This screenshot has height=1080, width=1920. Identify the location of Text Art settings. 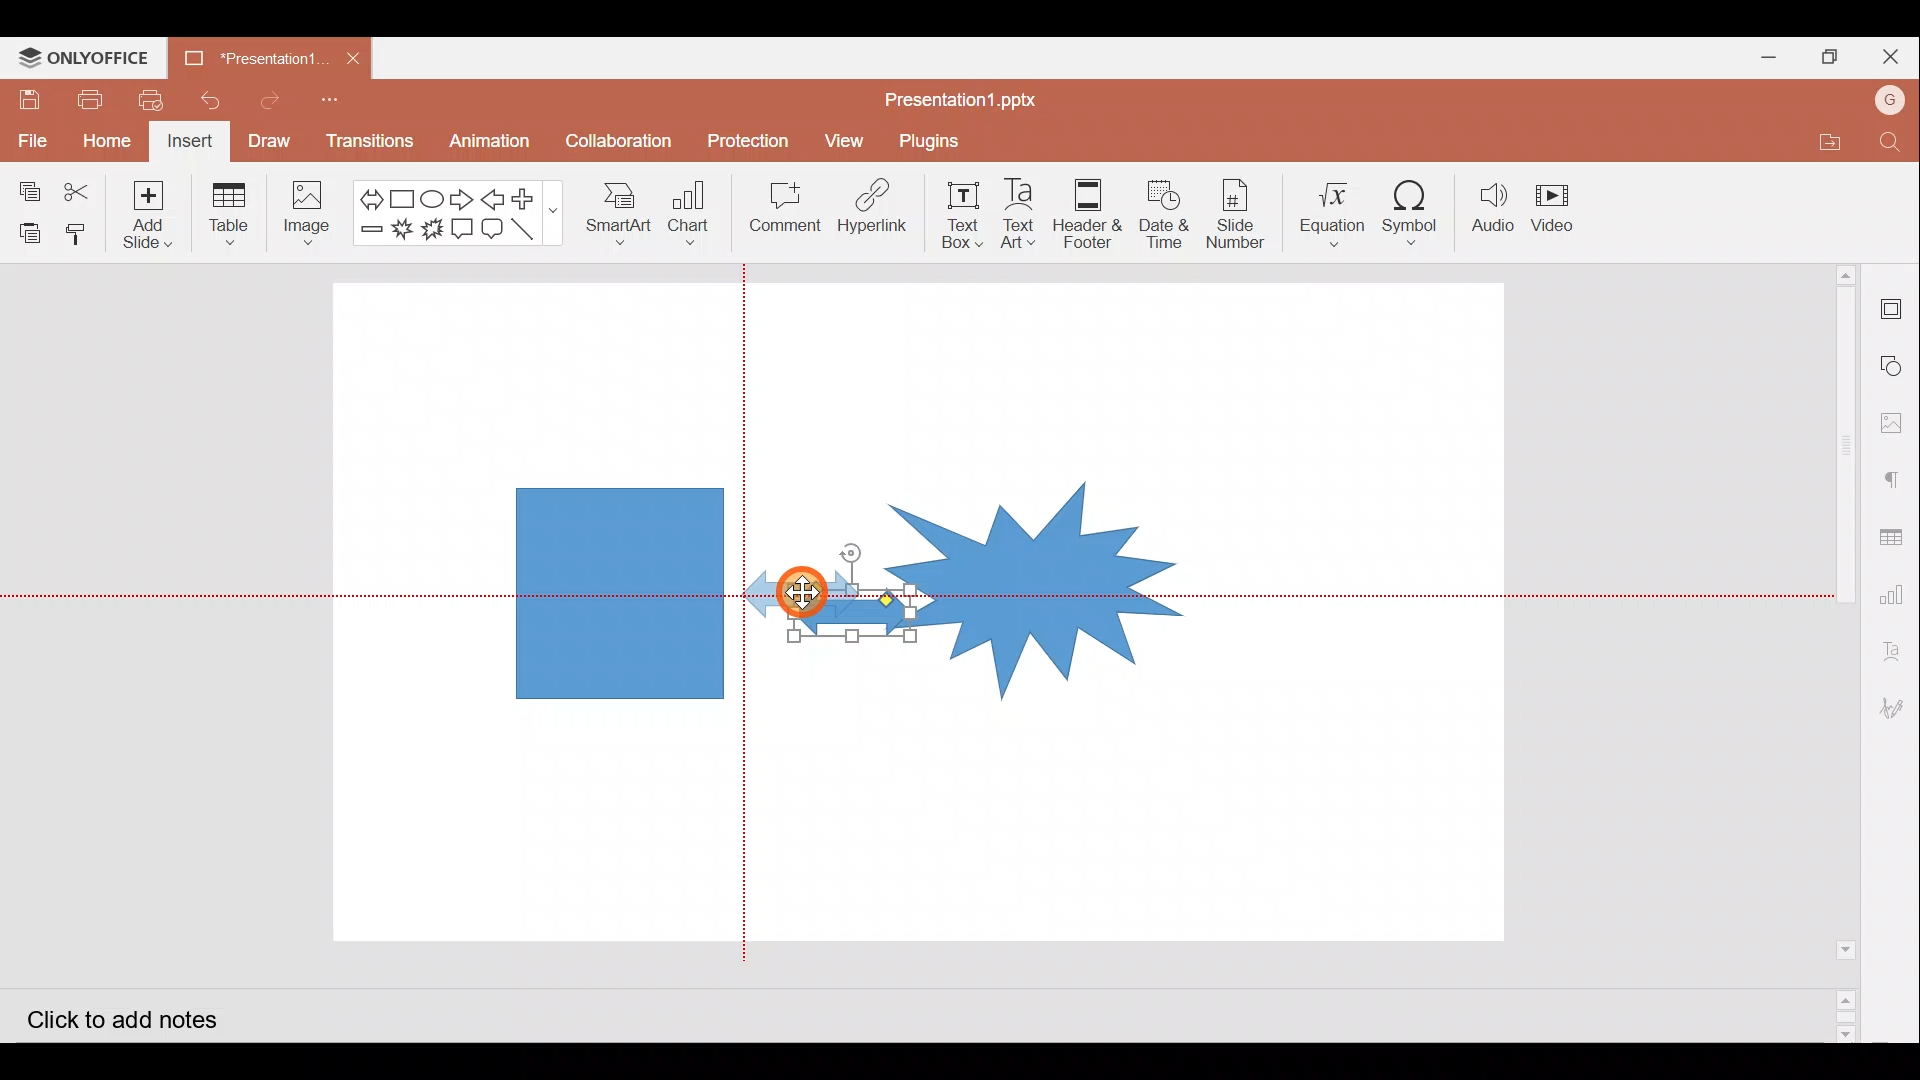
(1898, 644).